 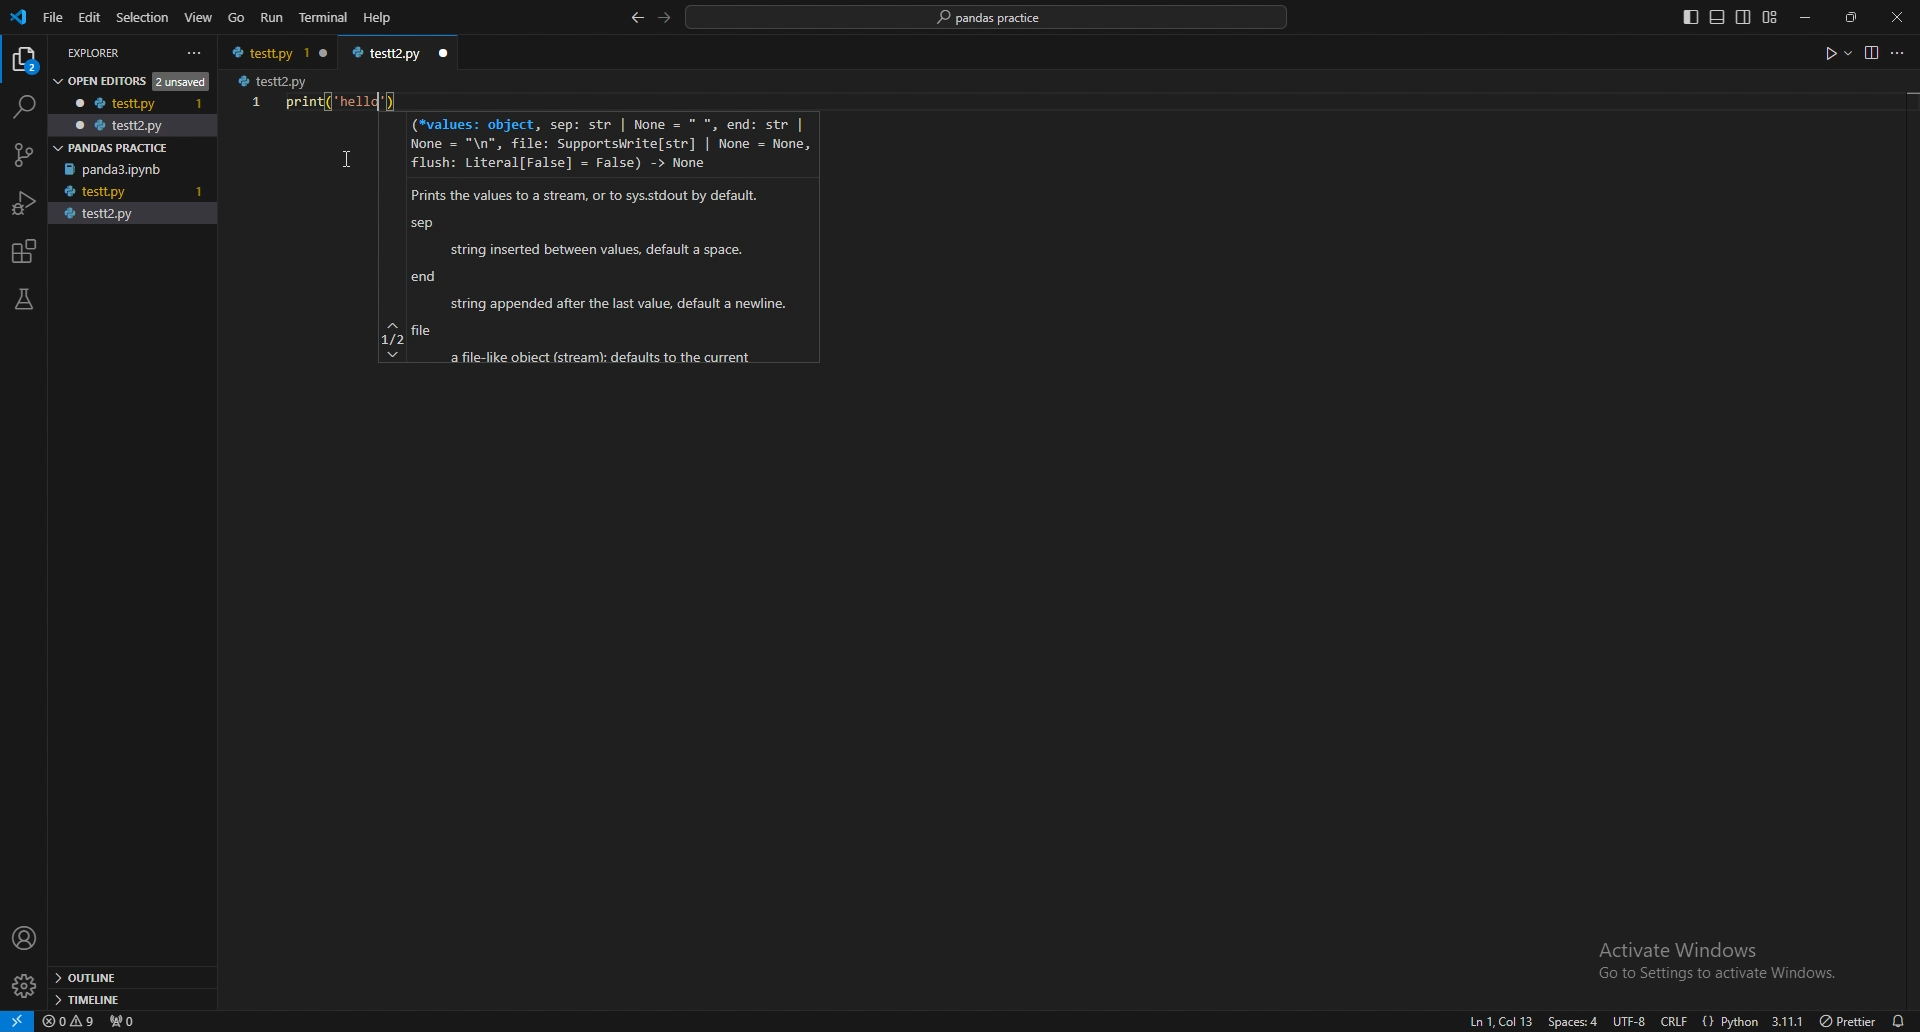 I want to click on run, so click(x=274, y=18).